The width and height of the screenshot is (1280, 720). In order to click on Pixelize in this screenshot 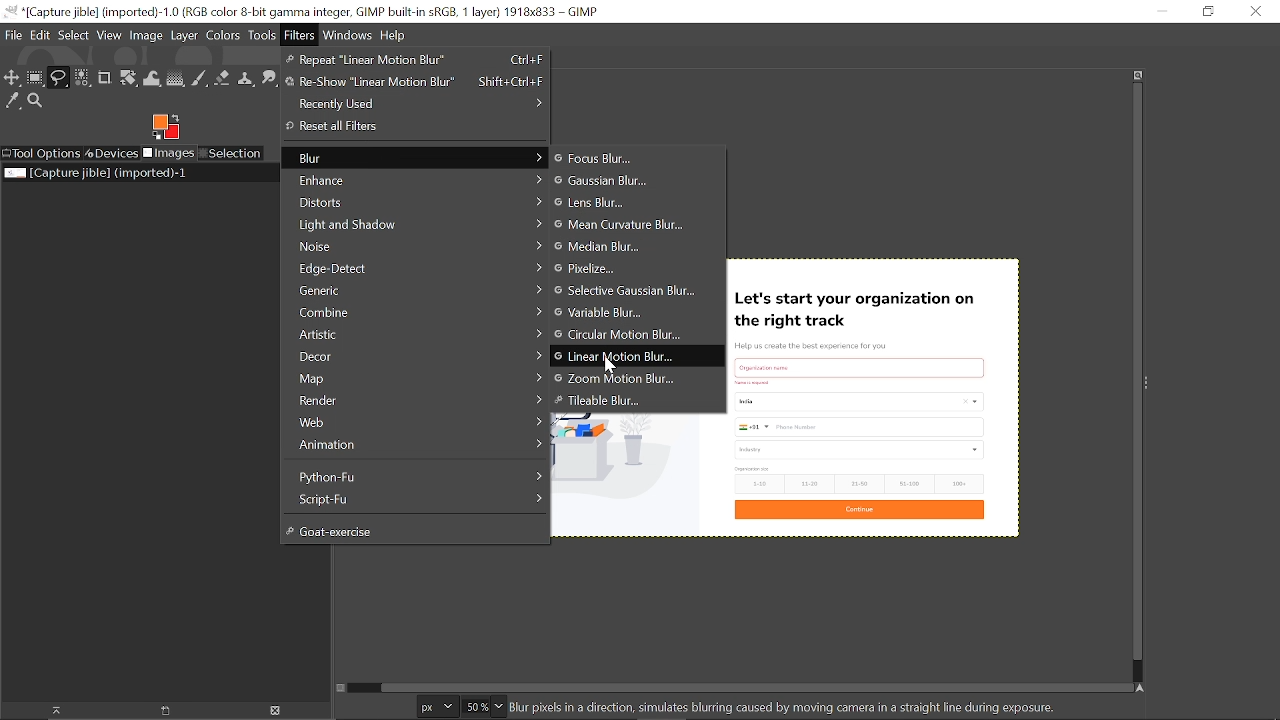, I will do `click(600, 268)`.